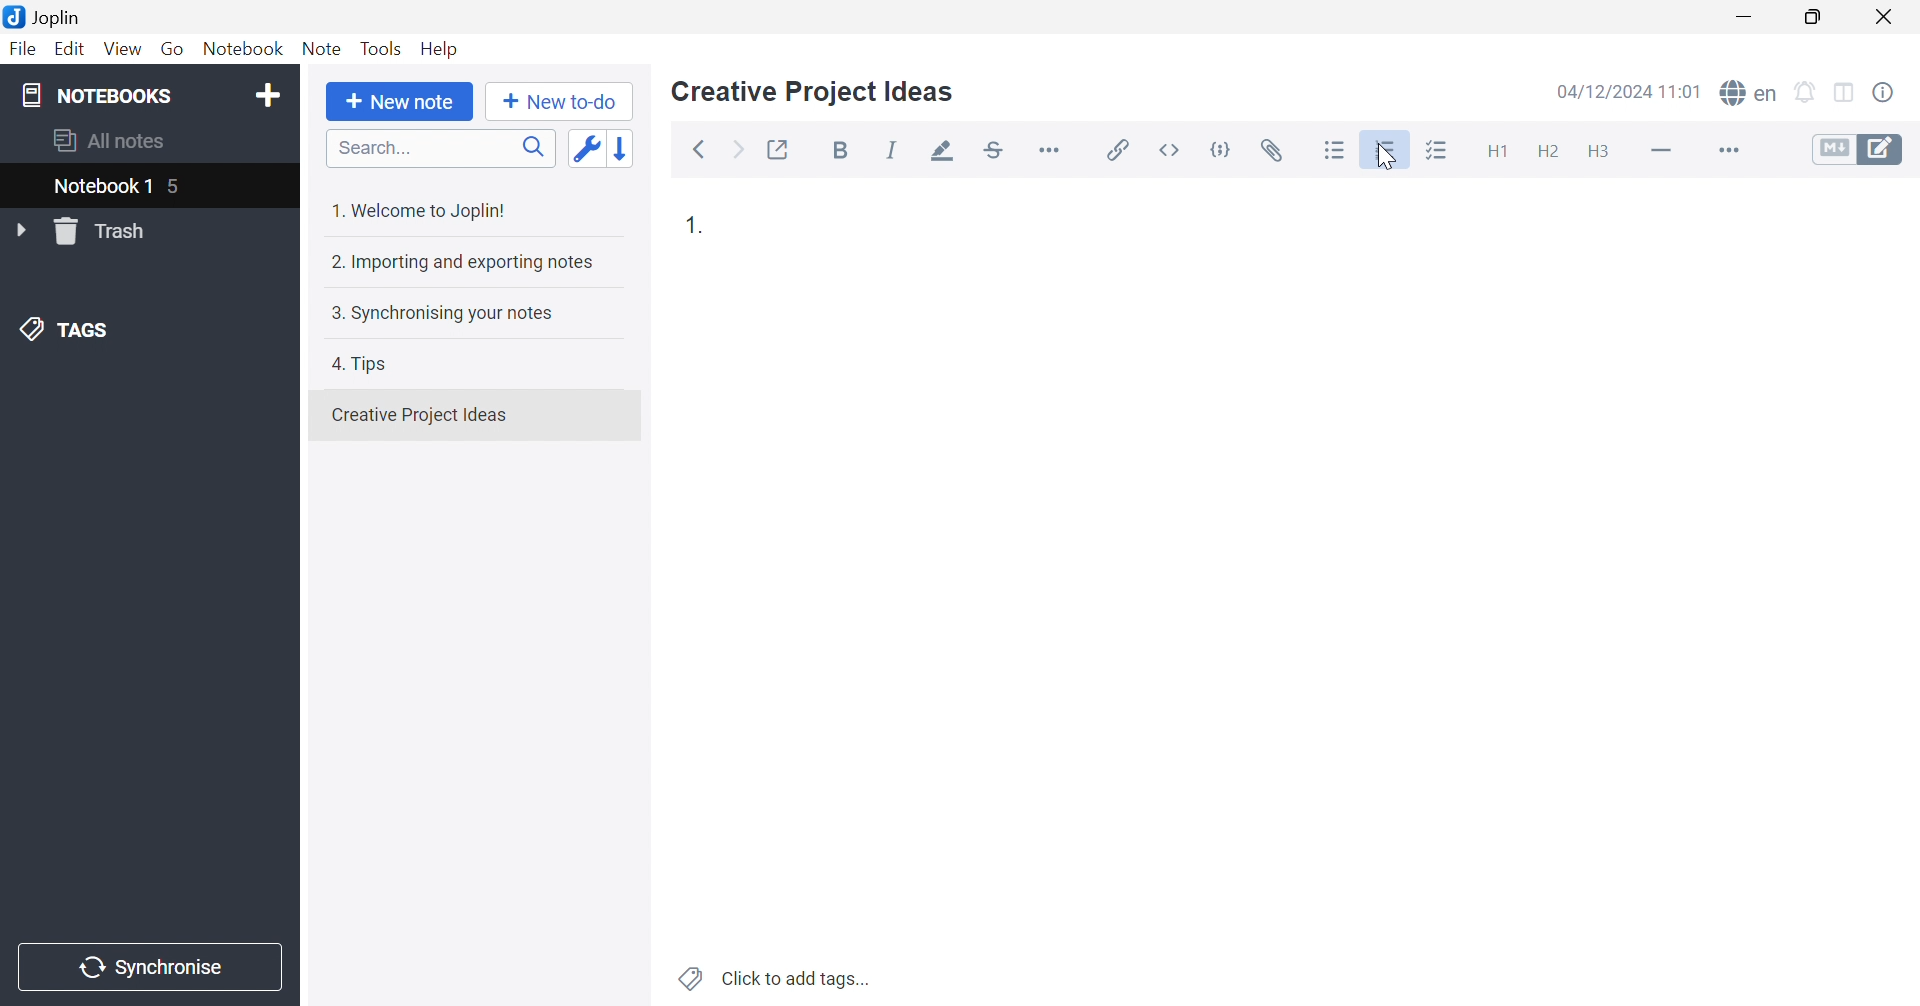 Image resolution: width=1920 pixels, height=1006 pixels. I want to click on Drop Down, so click(25, 231).